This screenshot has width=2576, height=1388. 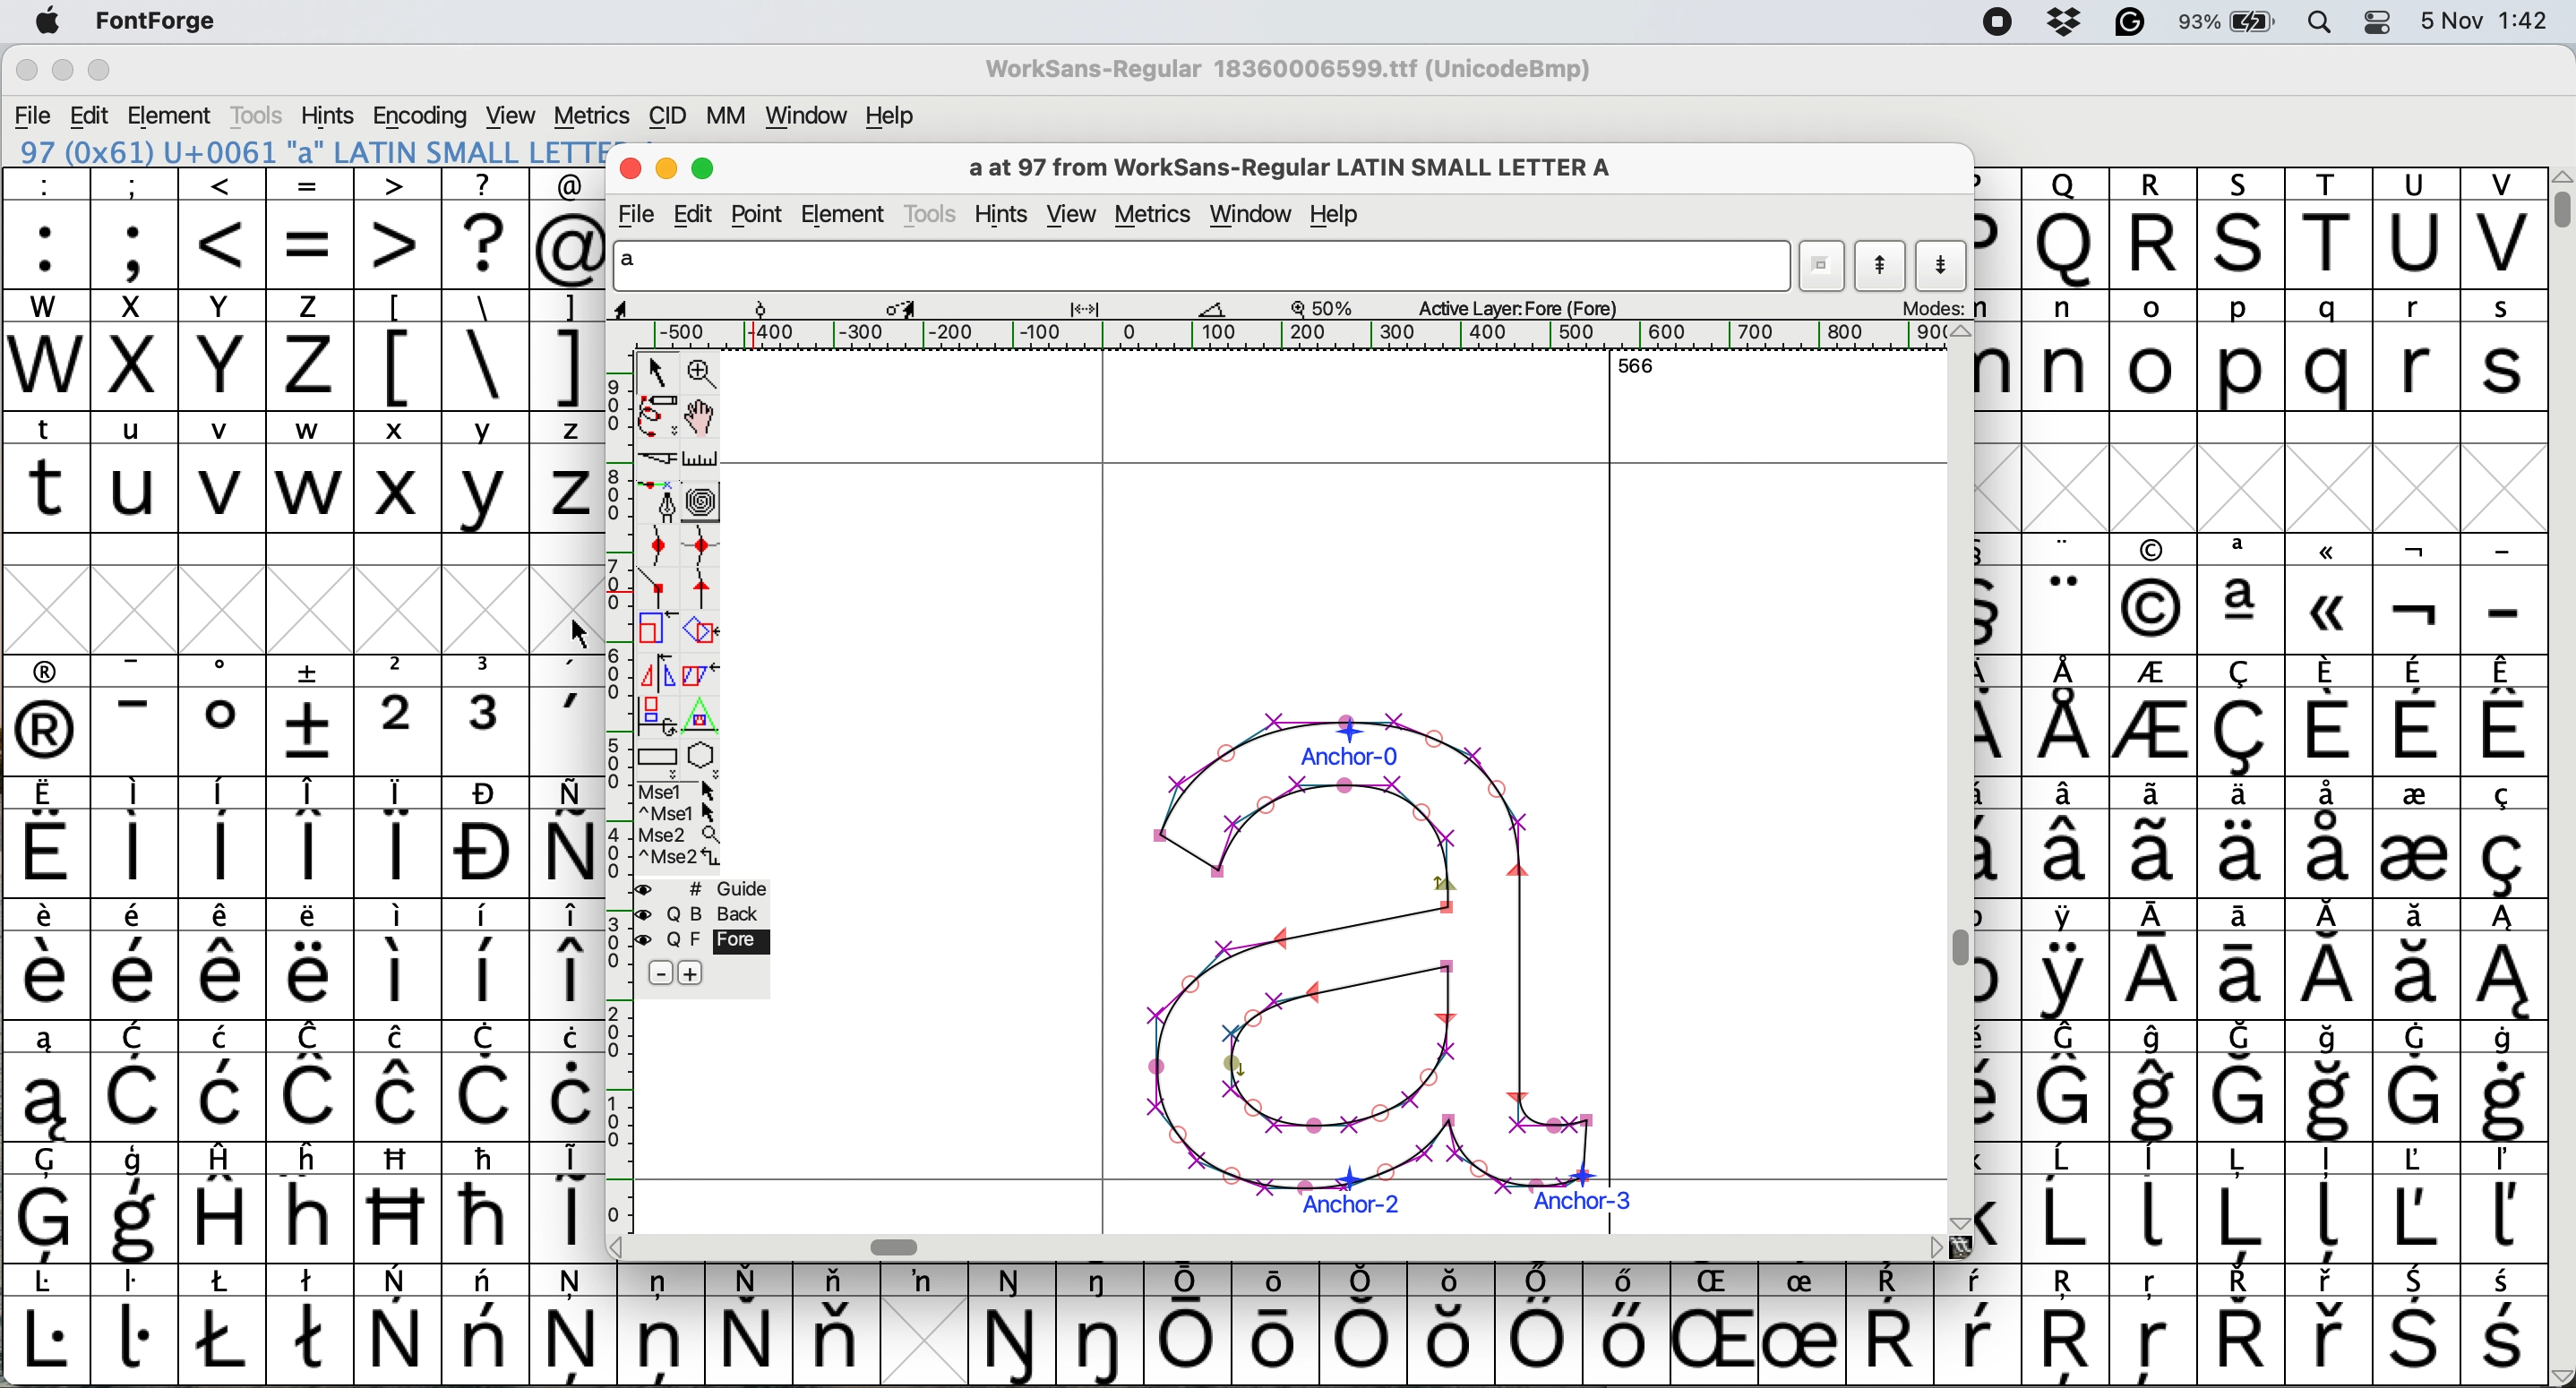 I want to click on symbol, so click(x=1281, y=1321).